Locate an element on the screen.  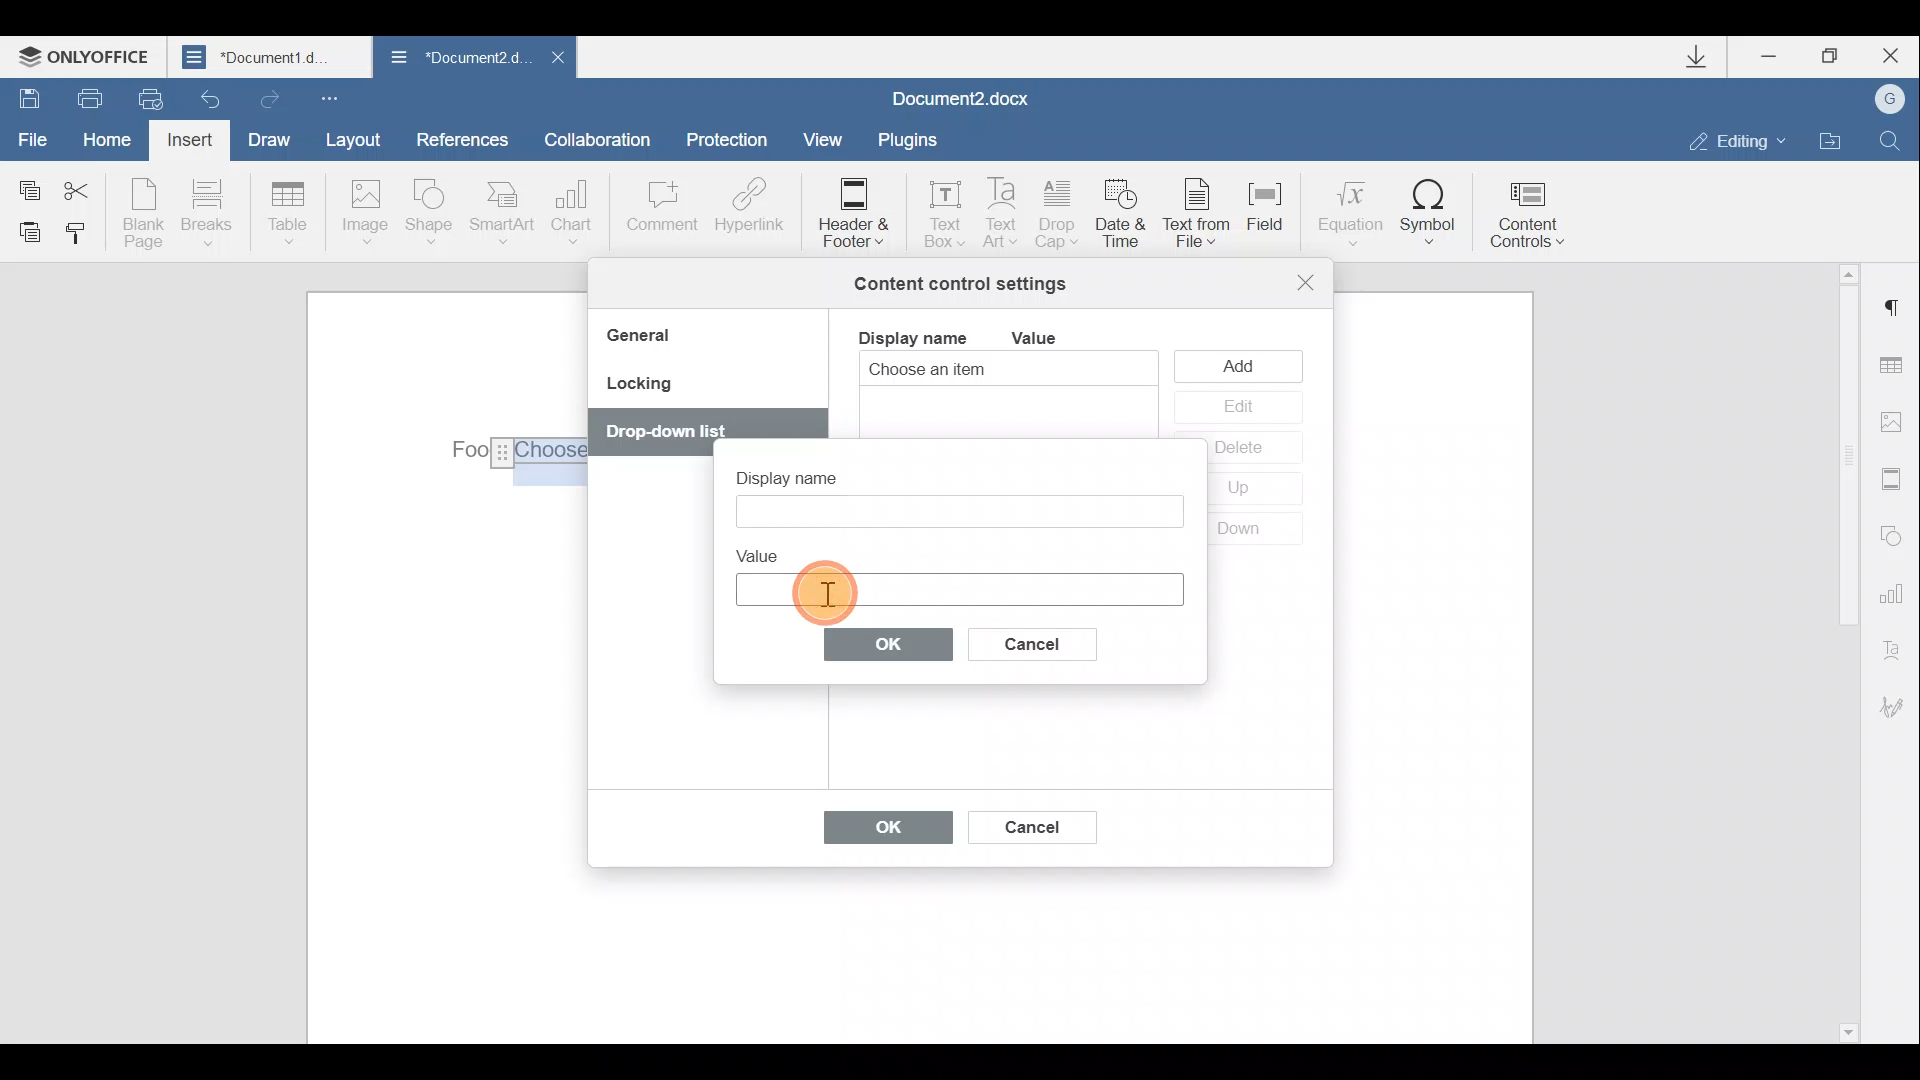
Breaks is located at coordinates (205, 218).